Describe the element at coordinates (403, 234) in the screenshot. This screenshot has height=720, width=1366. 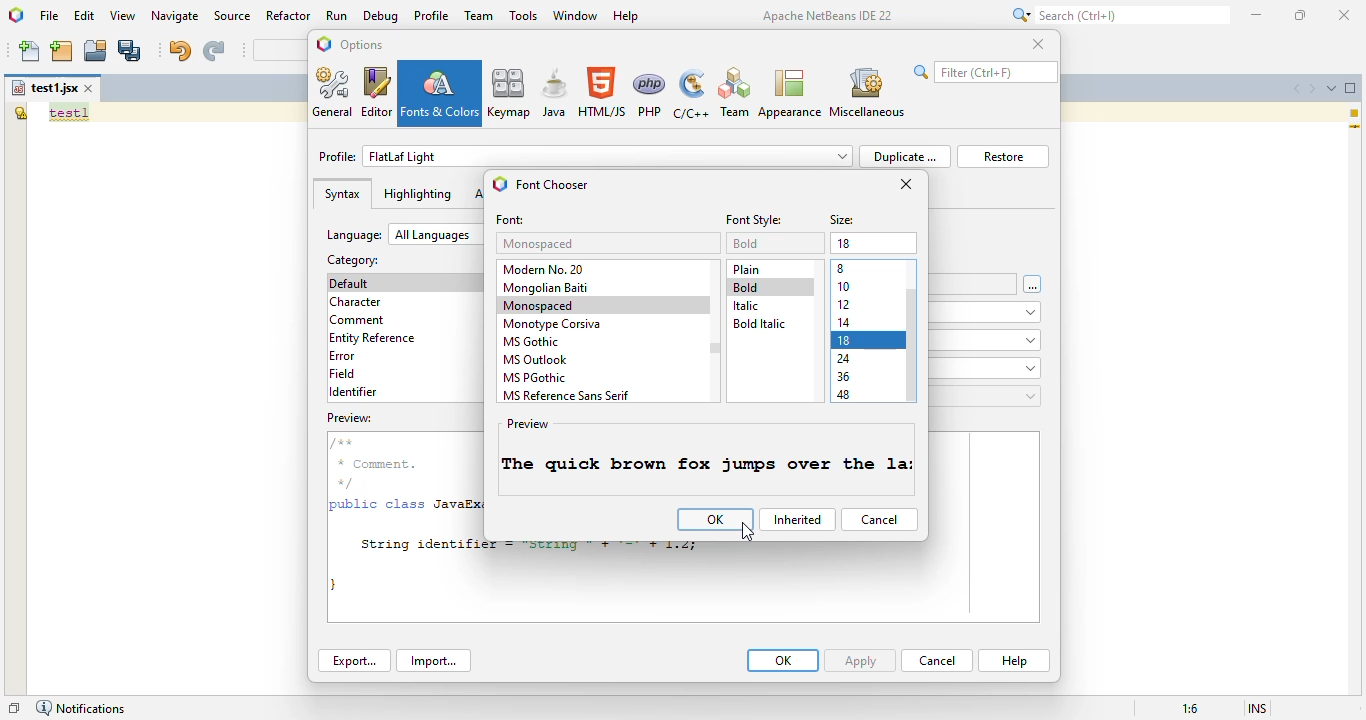
I see `language` at that location.